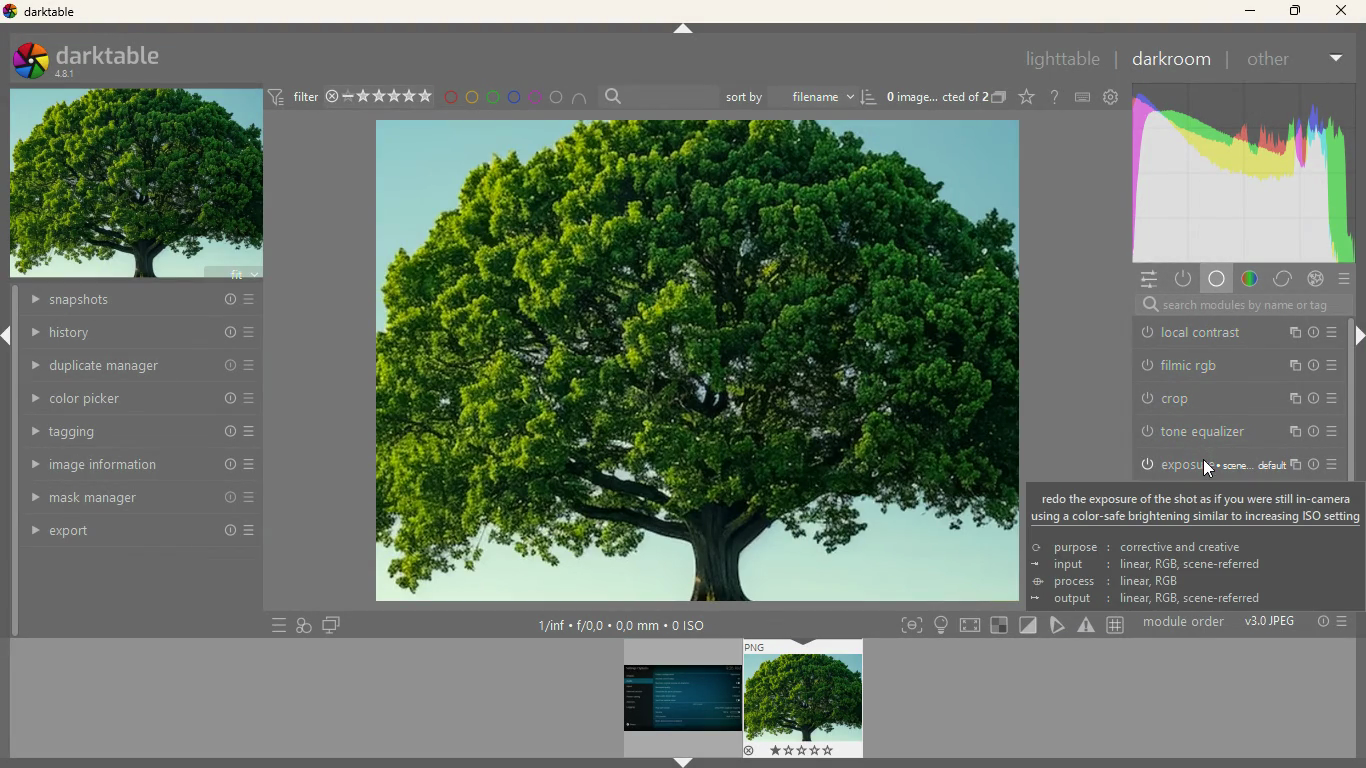  What do you see at coordinates (1026, 624) in the screenshot?
I see `diagonal` at bounding box center [1026, 624].